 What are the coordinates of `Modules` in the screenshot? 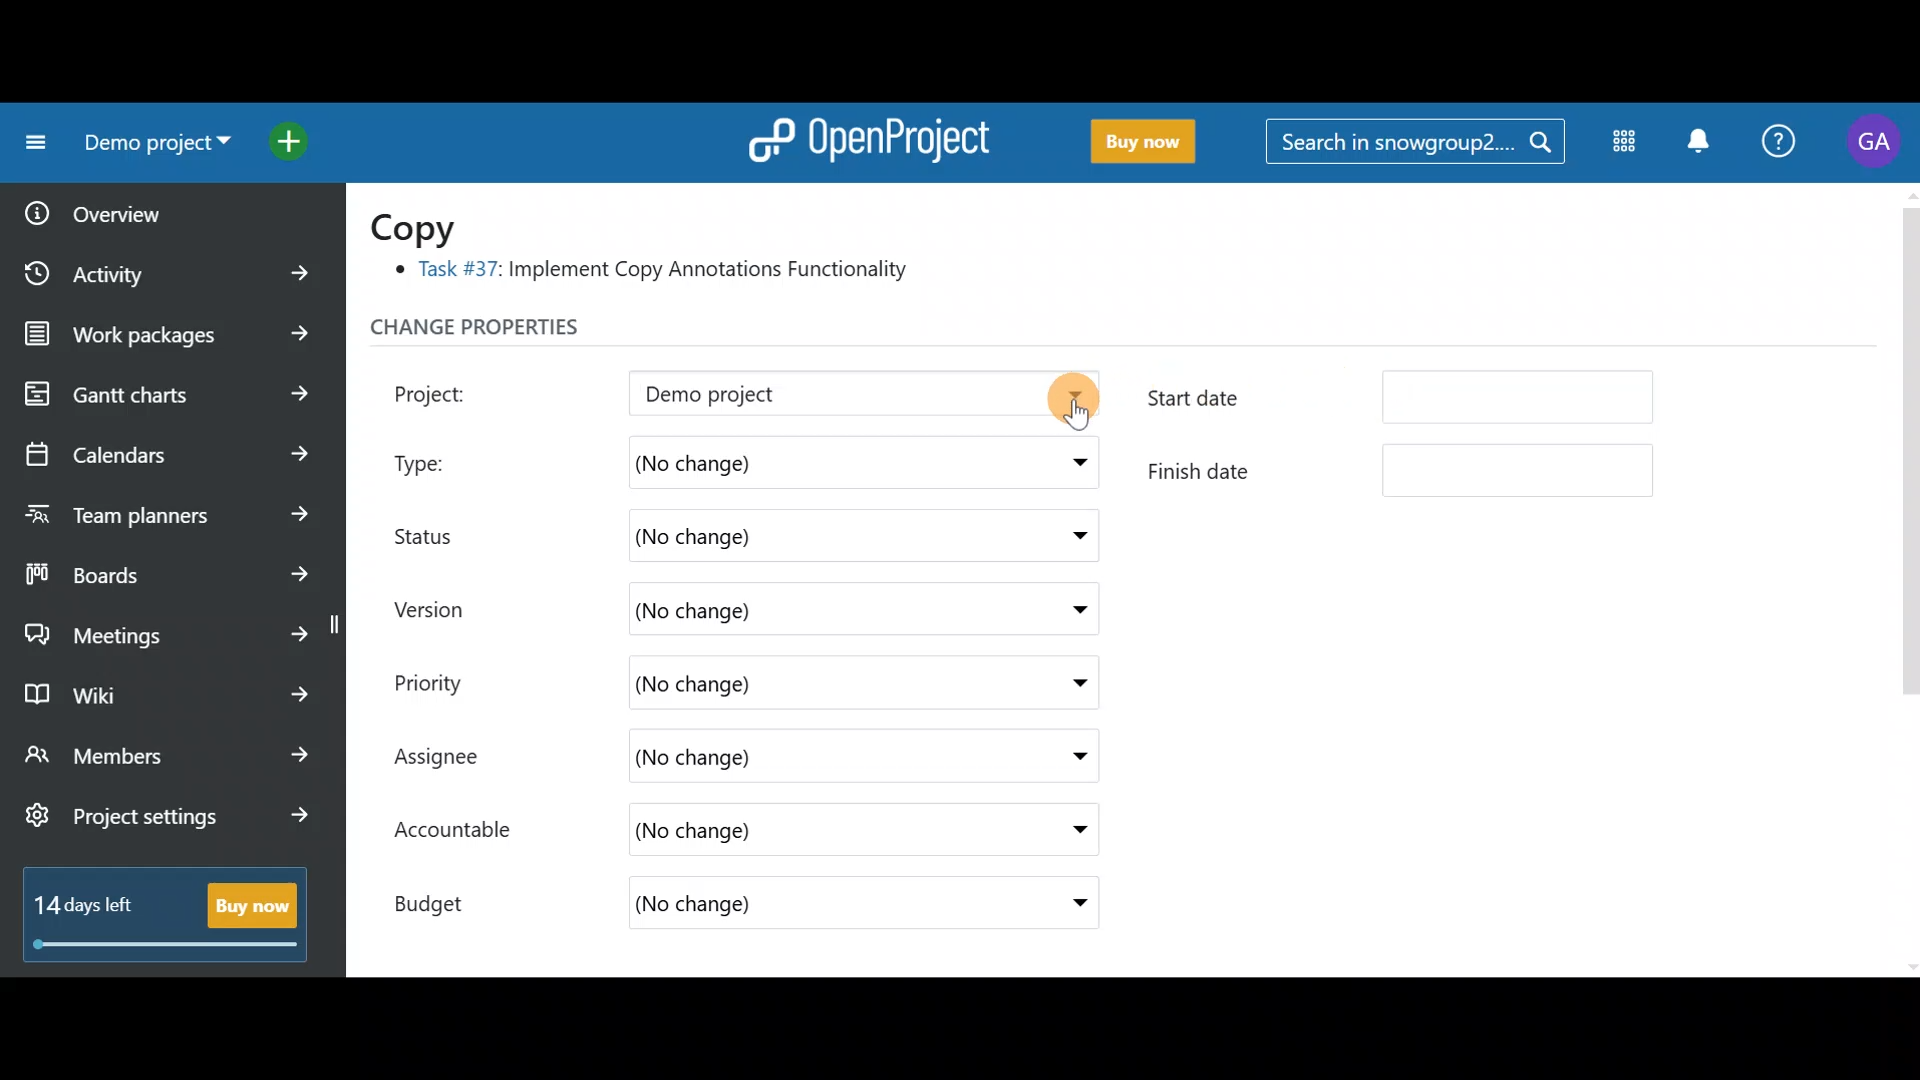 It's located at (1618, 145).